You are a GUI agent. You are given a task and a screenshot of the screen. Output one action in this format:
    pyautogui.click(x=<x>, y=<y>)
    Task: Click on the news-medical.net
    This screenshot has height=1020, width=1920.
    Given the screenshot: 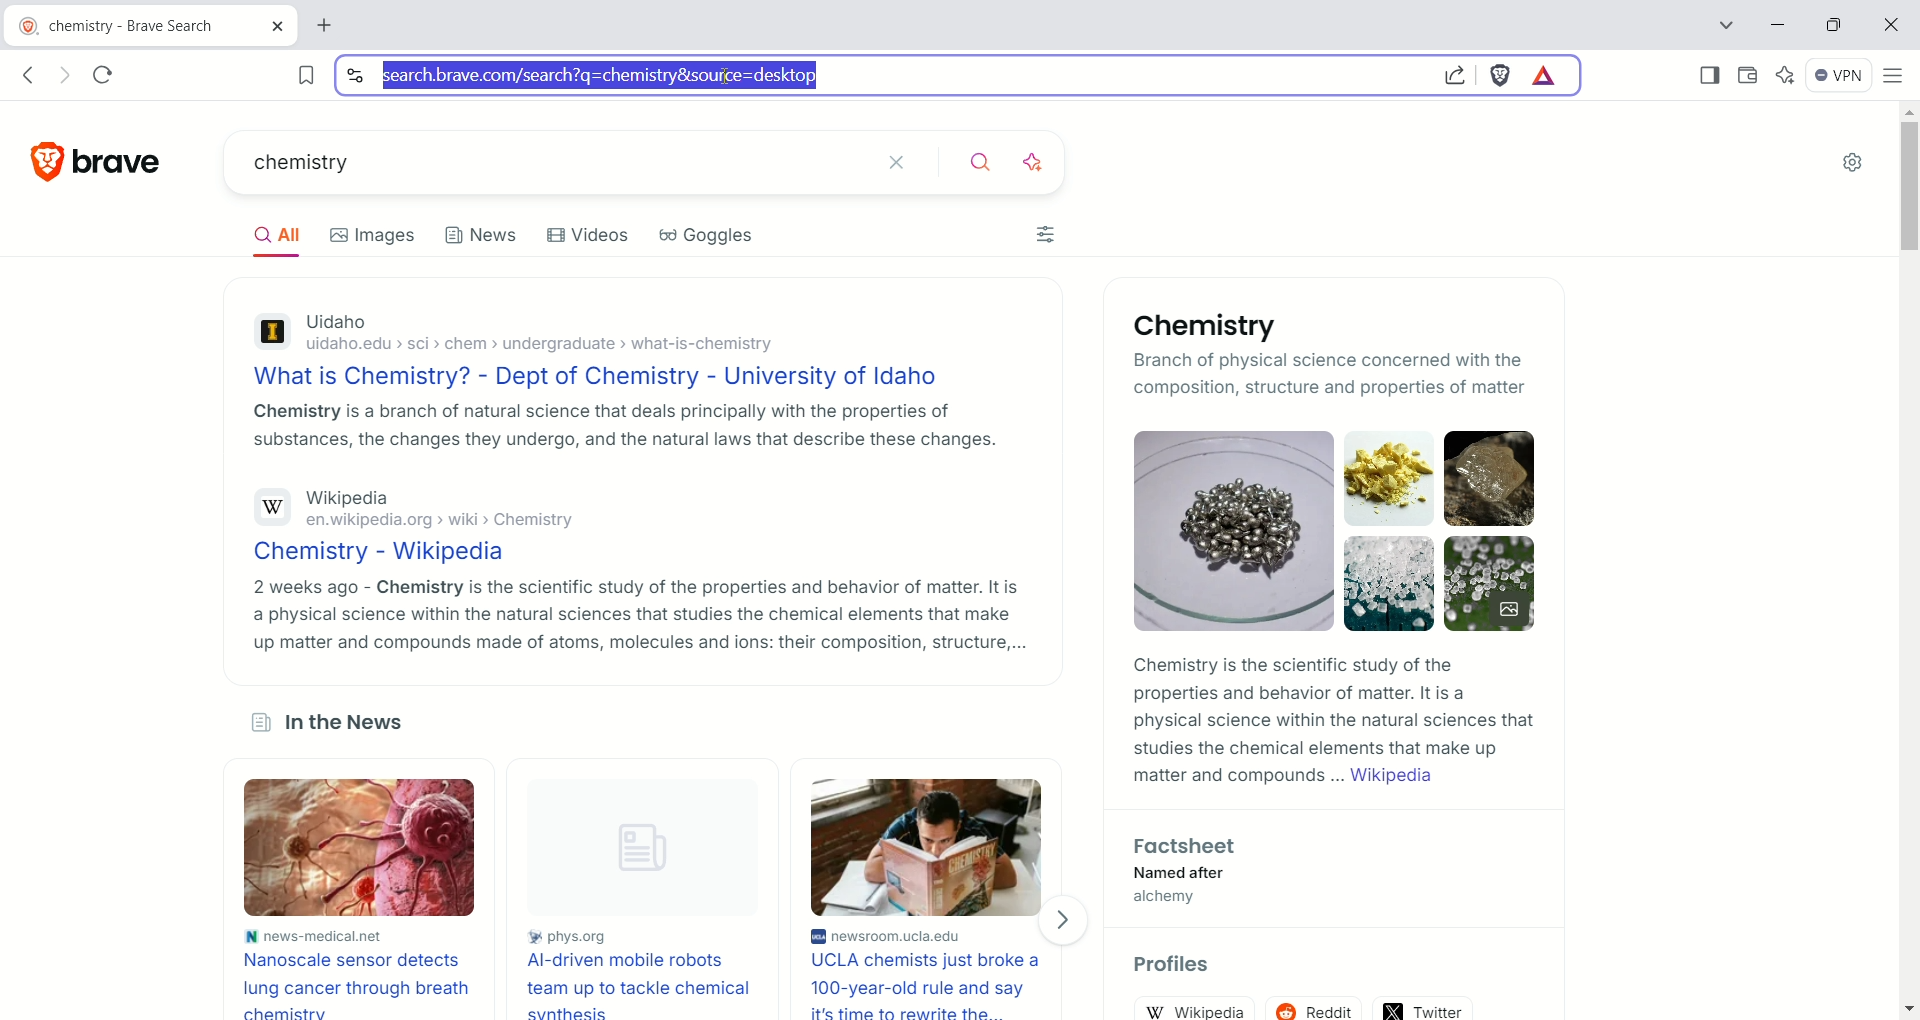 What is the action you would take?
    pyautogui.click(x=314, y=935)
    